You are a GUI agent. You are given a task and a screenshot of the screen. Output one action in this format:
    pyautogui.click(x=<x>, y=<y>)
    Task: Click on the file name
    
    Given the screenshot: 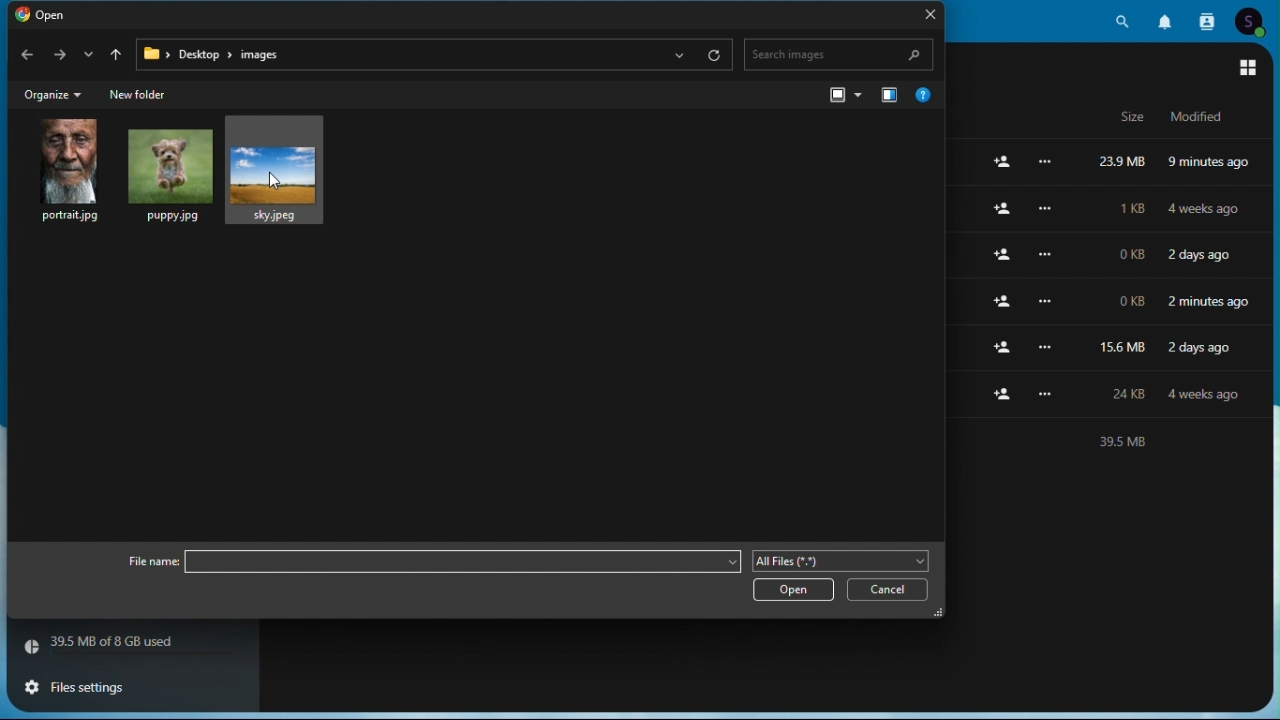 What is the action you would take?
    pyautogui.click(x=145, y=562)
    